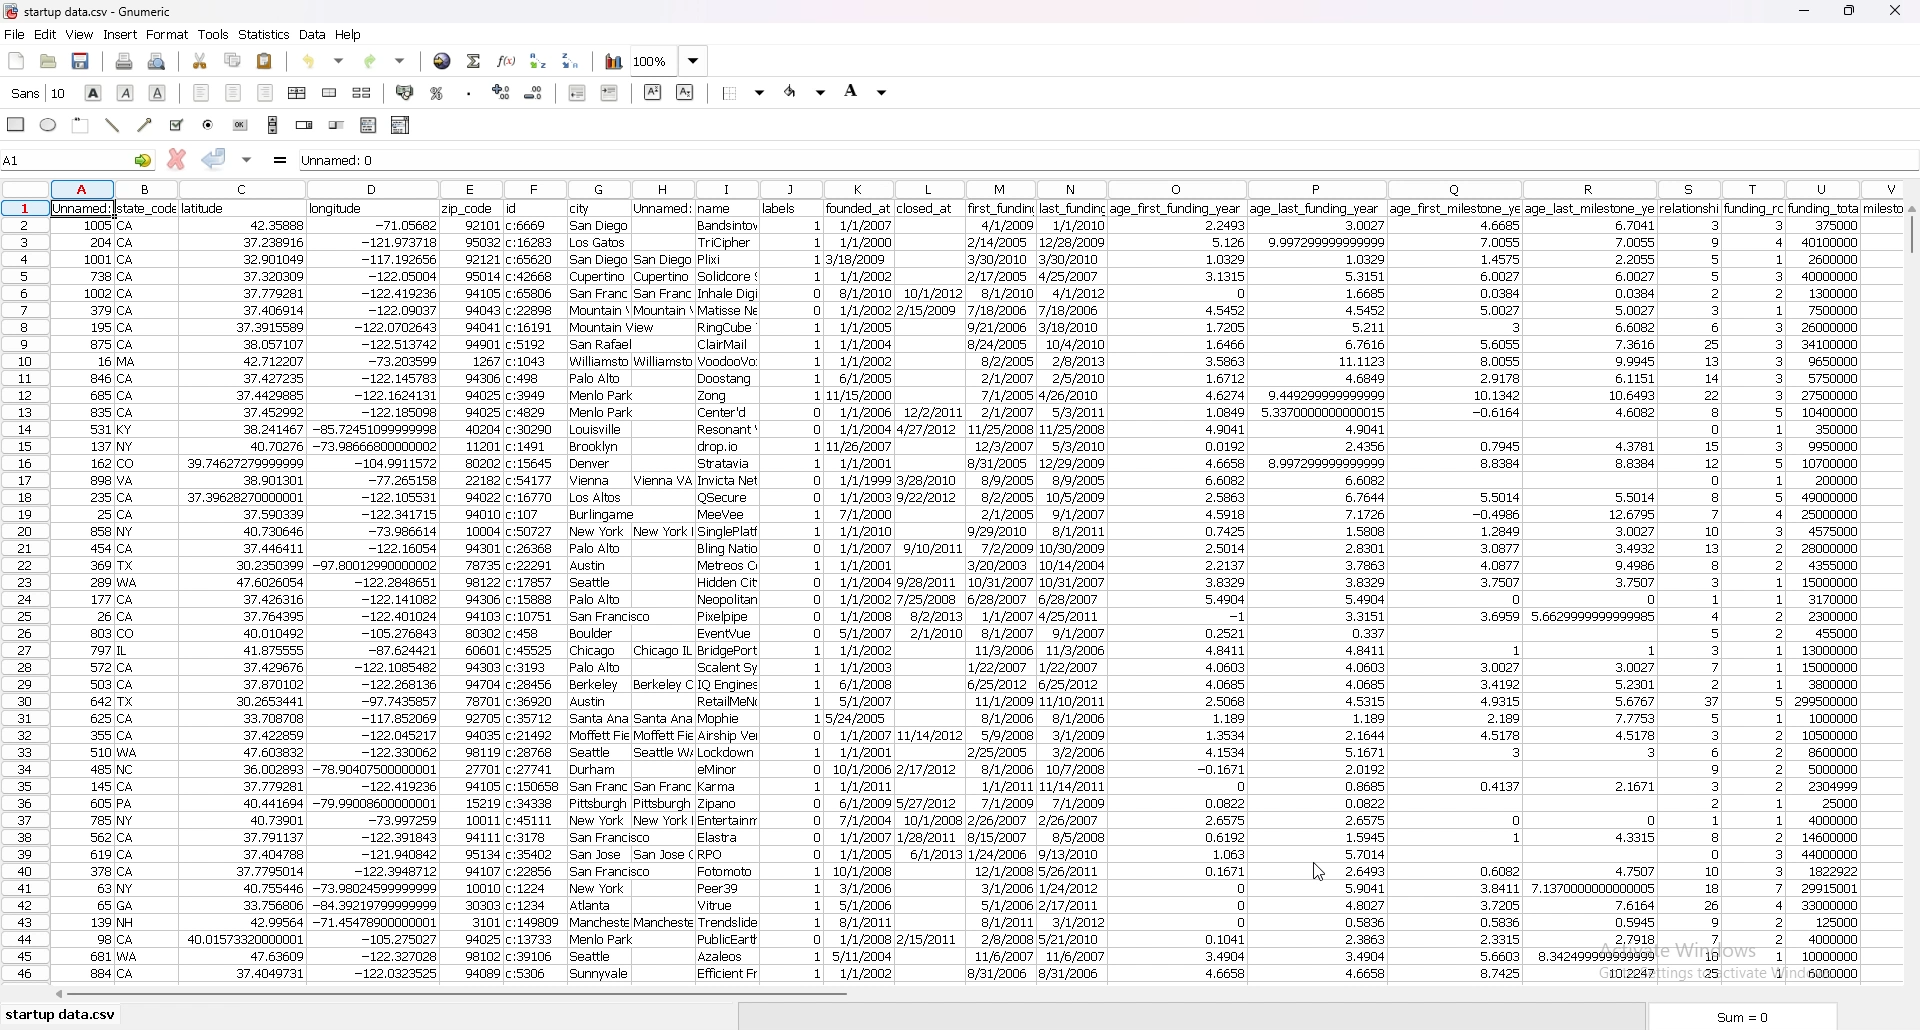 Image resolution: width=1920 pixels, height=1030 pixels. What do you see at coordinates (126, 92) in the screenshot?
I see `italic` at bounding box center [126, 92].